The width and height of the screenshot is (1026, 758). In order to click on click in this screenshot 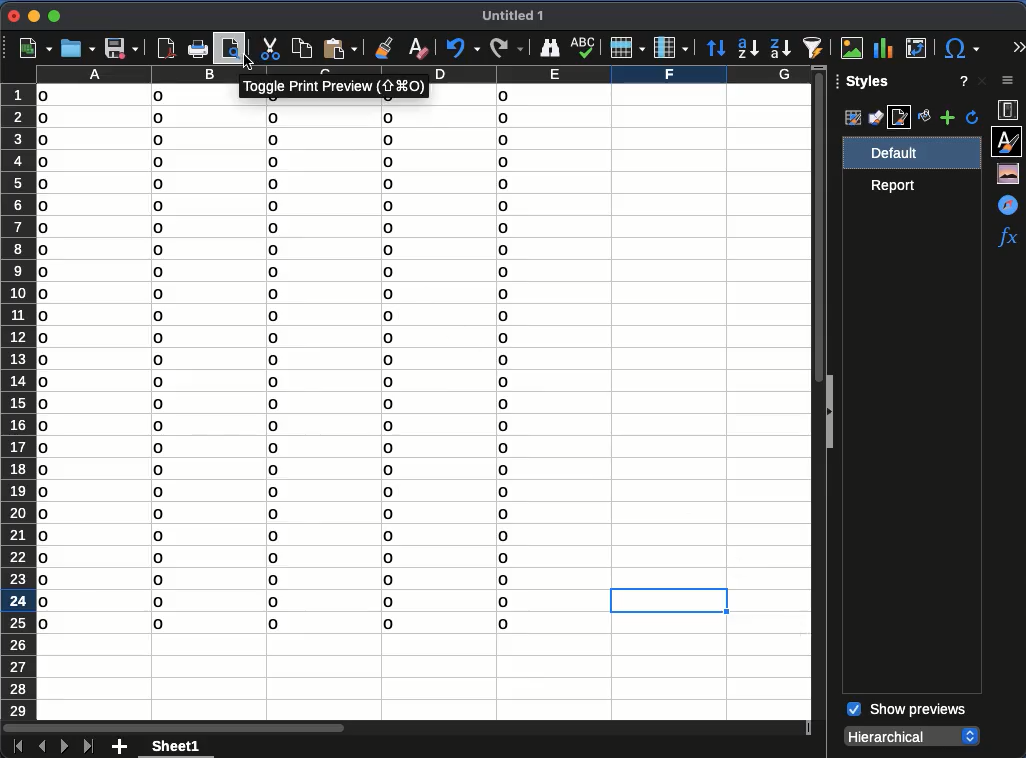, I will do `click(249, 63)`.